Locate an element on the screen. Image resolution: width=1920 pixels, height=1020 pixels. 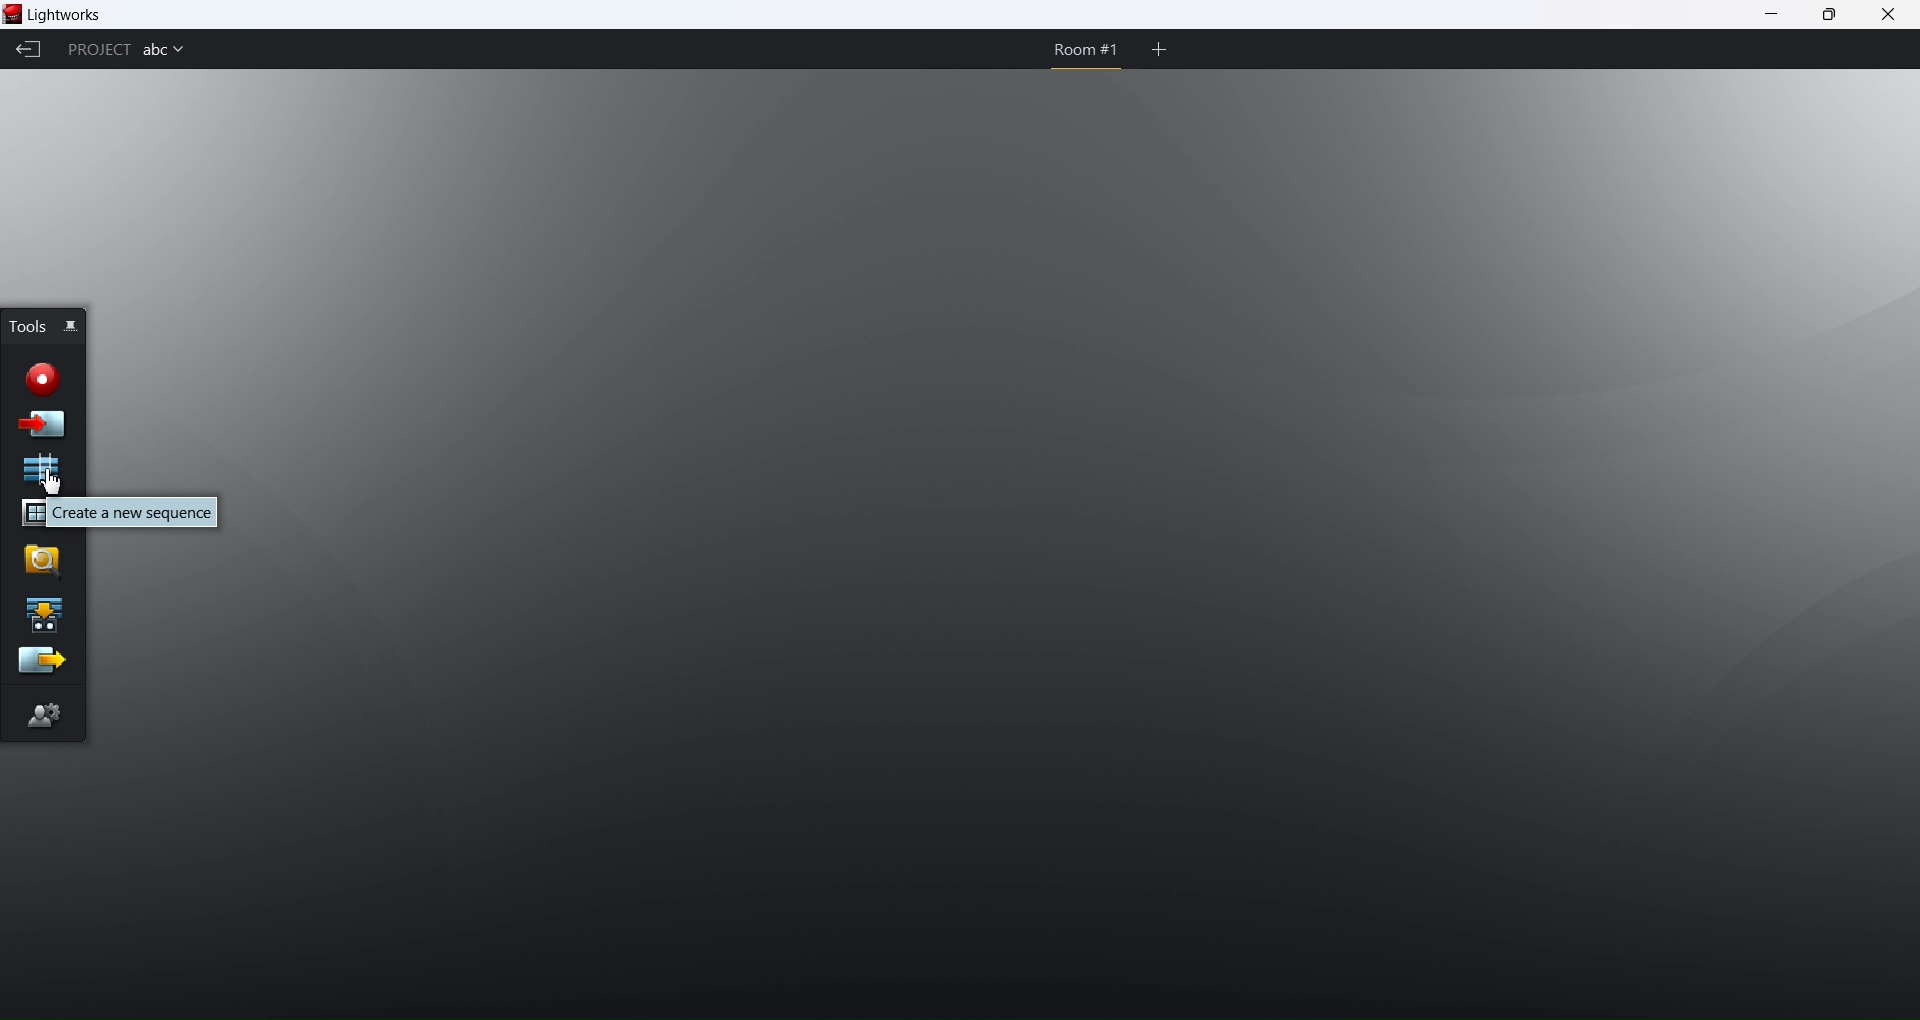
minimize is located at coordinates (1774, 14).